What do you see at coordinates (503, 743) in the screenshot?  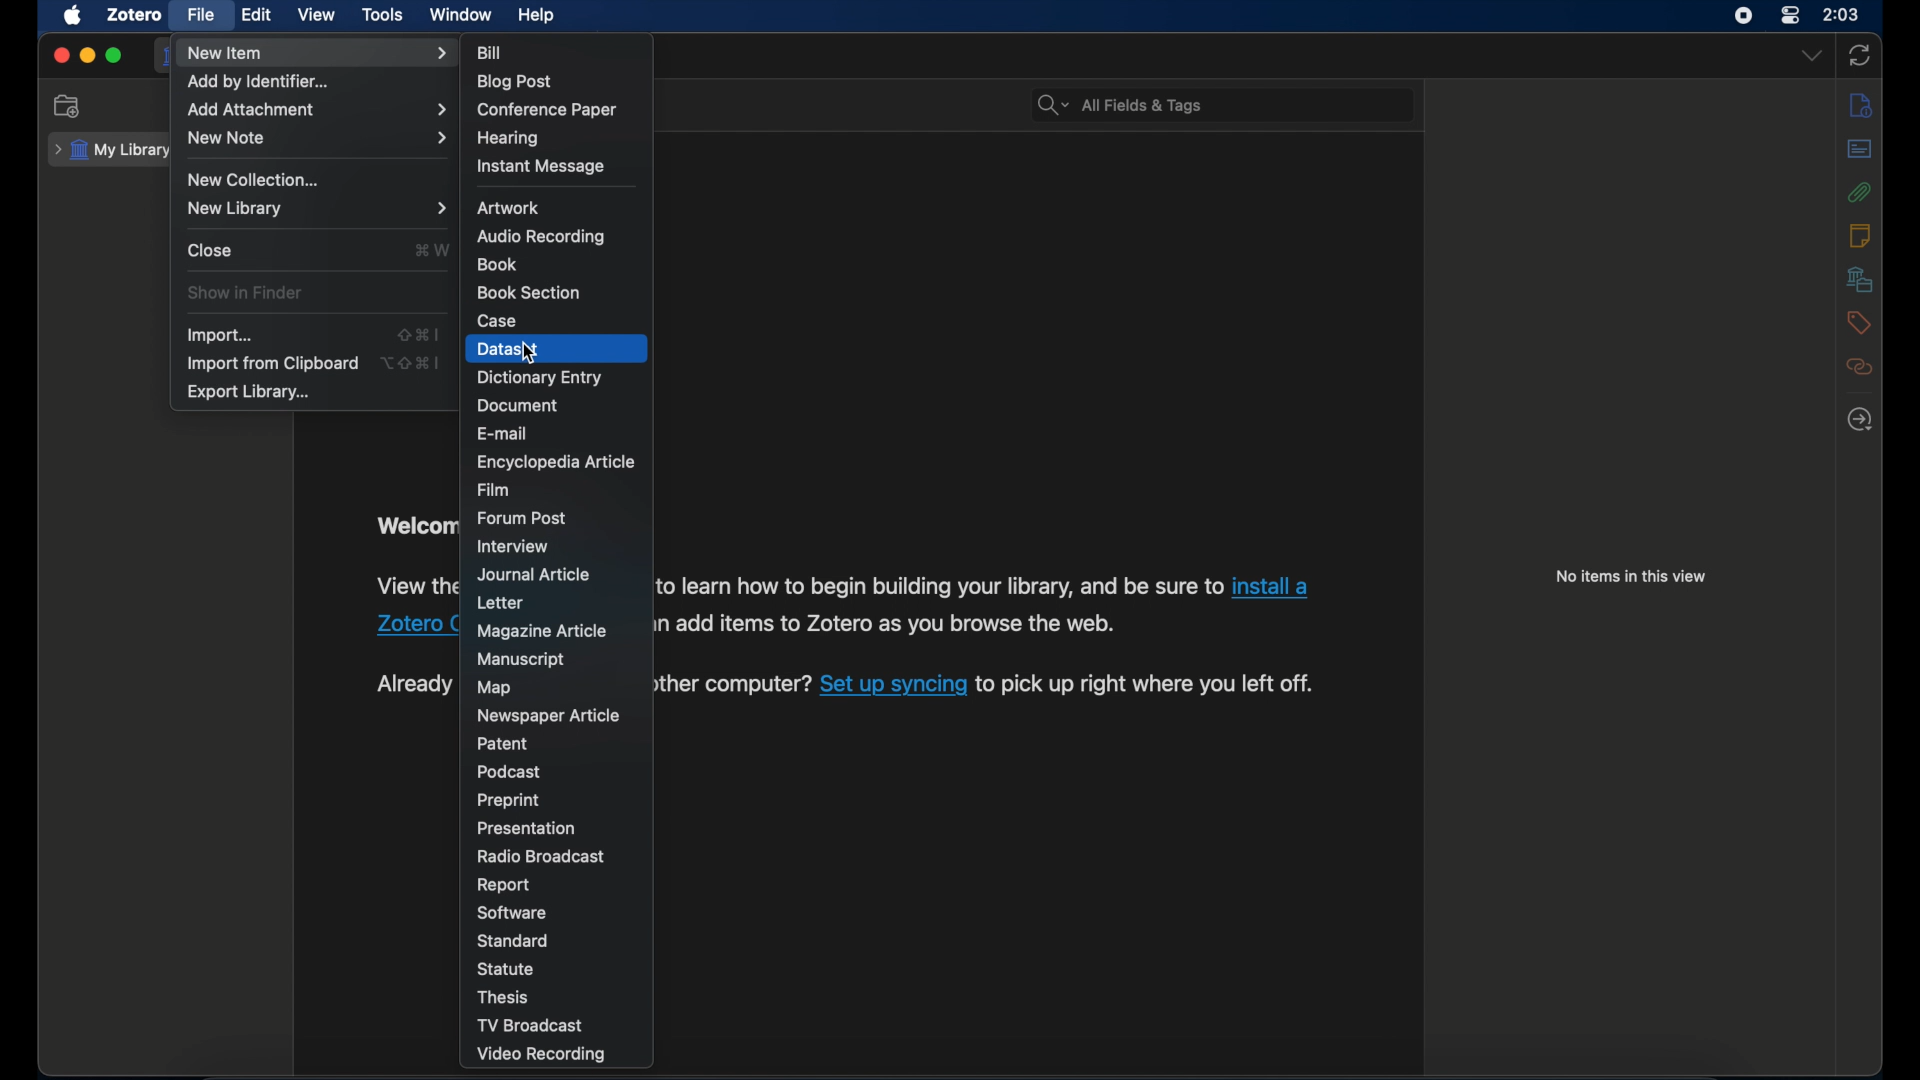 I see `patent` at bounding box center [503, 743].